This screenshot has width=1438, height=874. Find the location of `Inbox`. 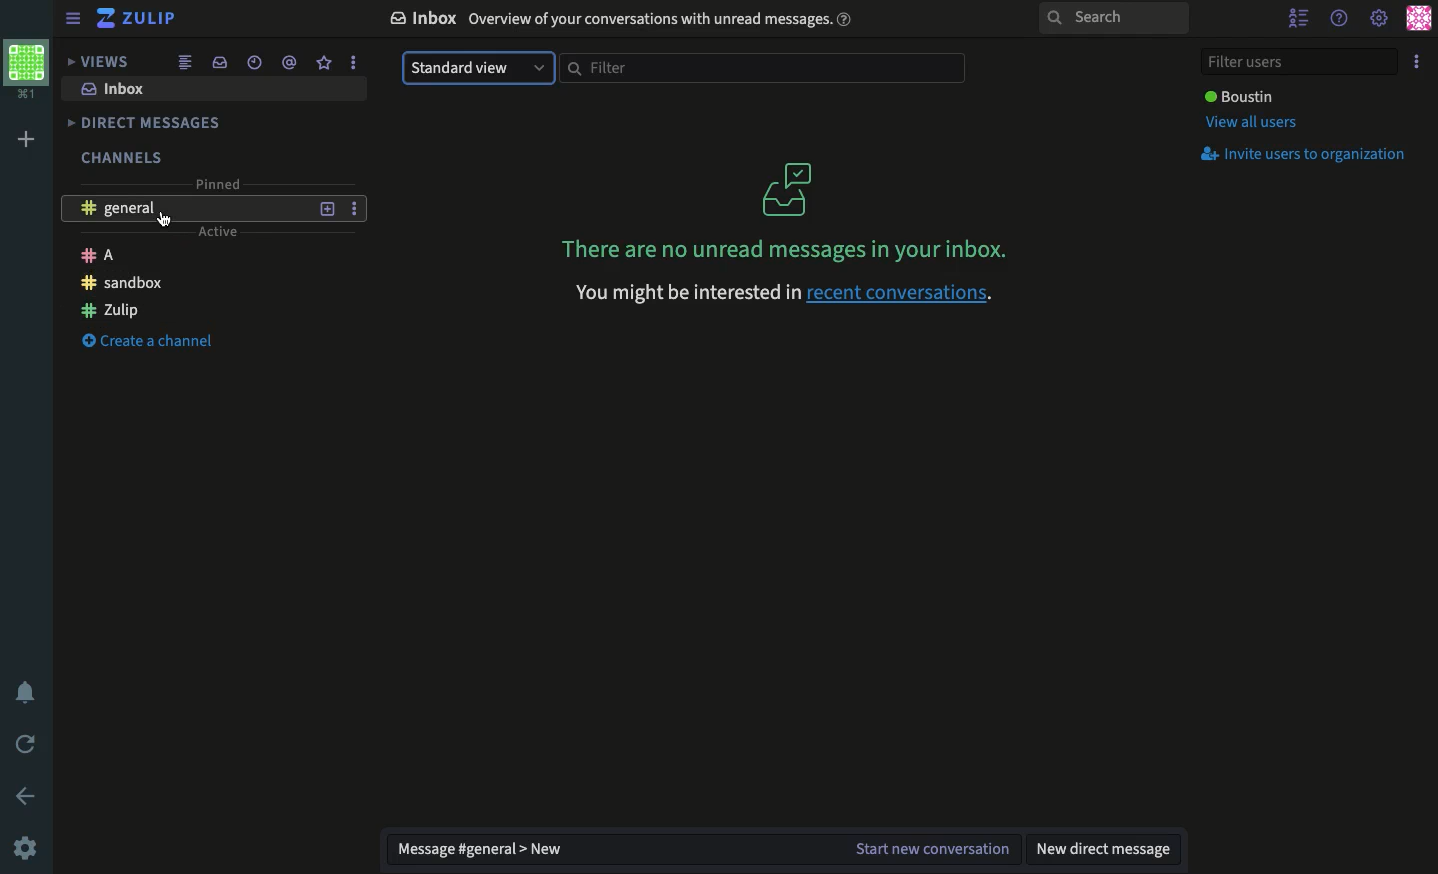

Inbox is located at coordinates (631, 21).